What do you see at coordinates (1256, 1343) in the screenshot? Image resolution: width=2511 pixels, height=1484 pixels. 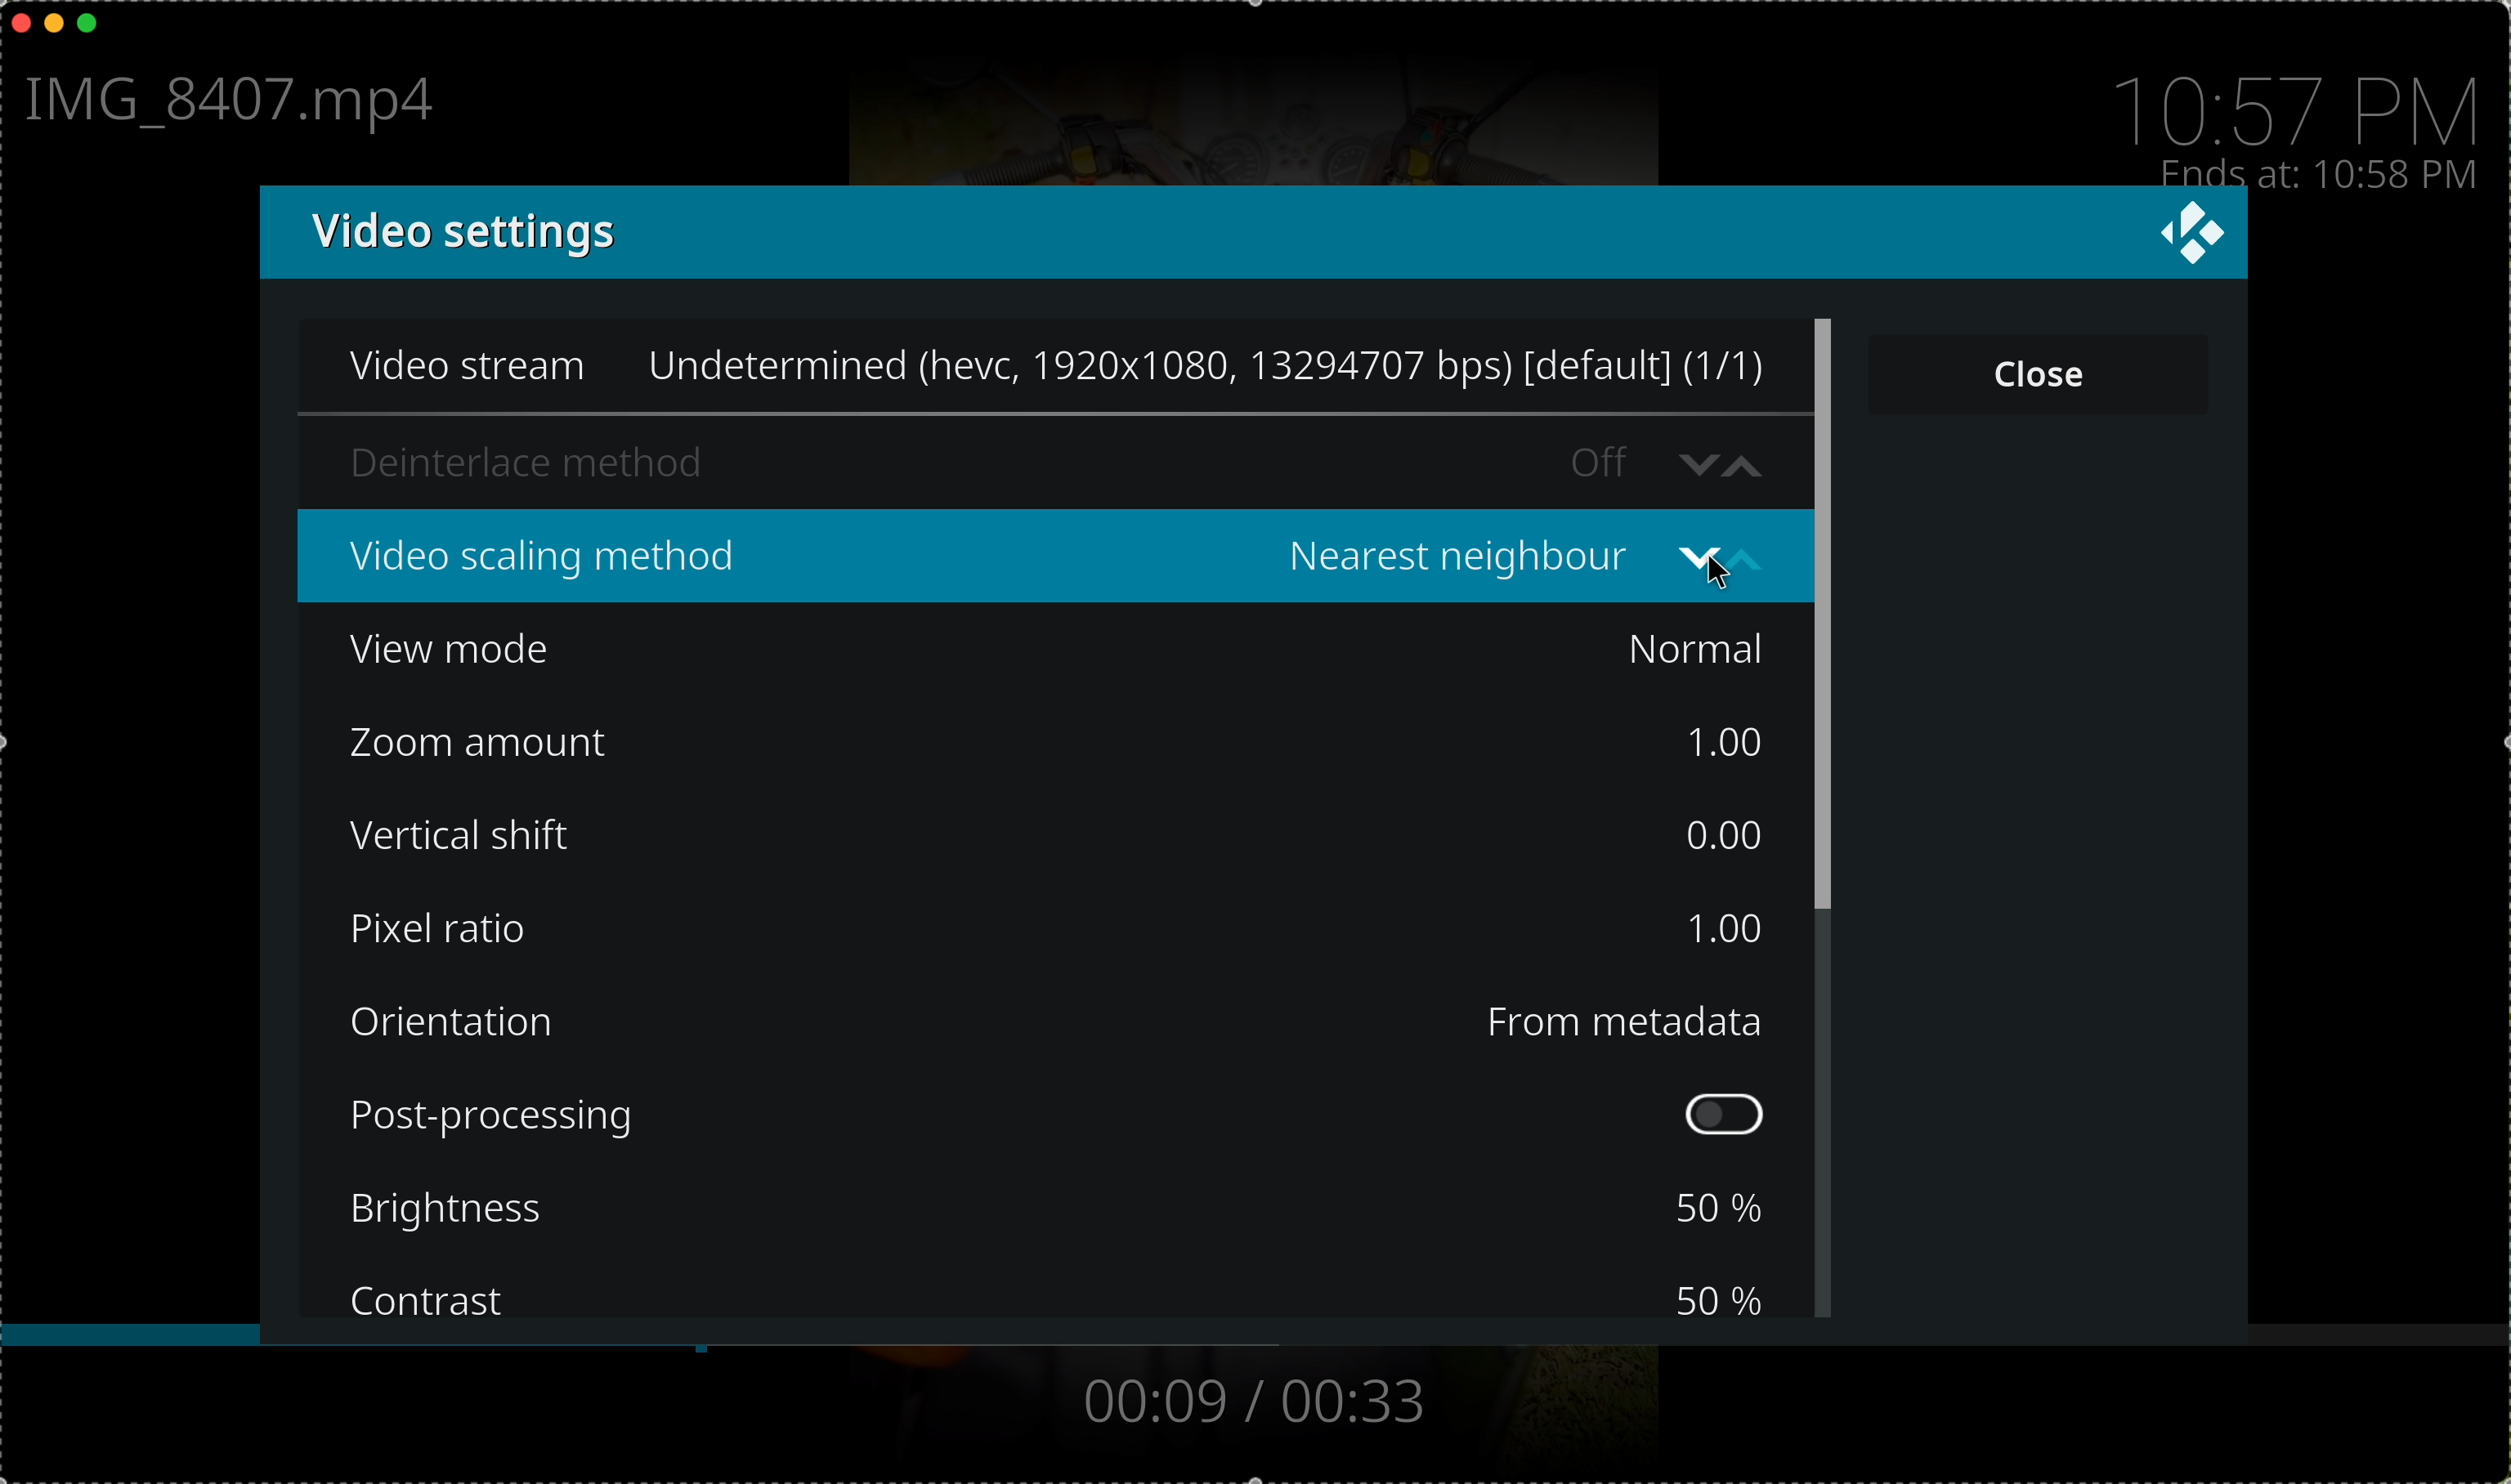 I see `timeline` at bounding box center [1256, 1343].